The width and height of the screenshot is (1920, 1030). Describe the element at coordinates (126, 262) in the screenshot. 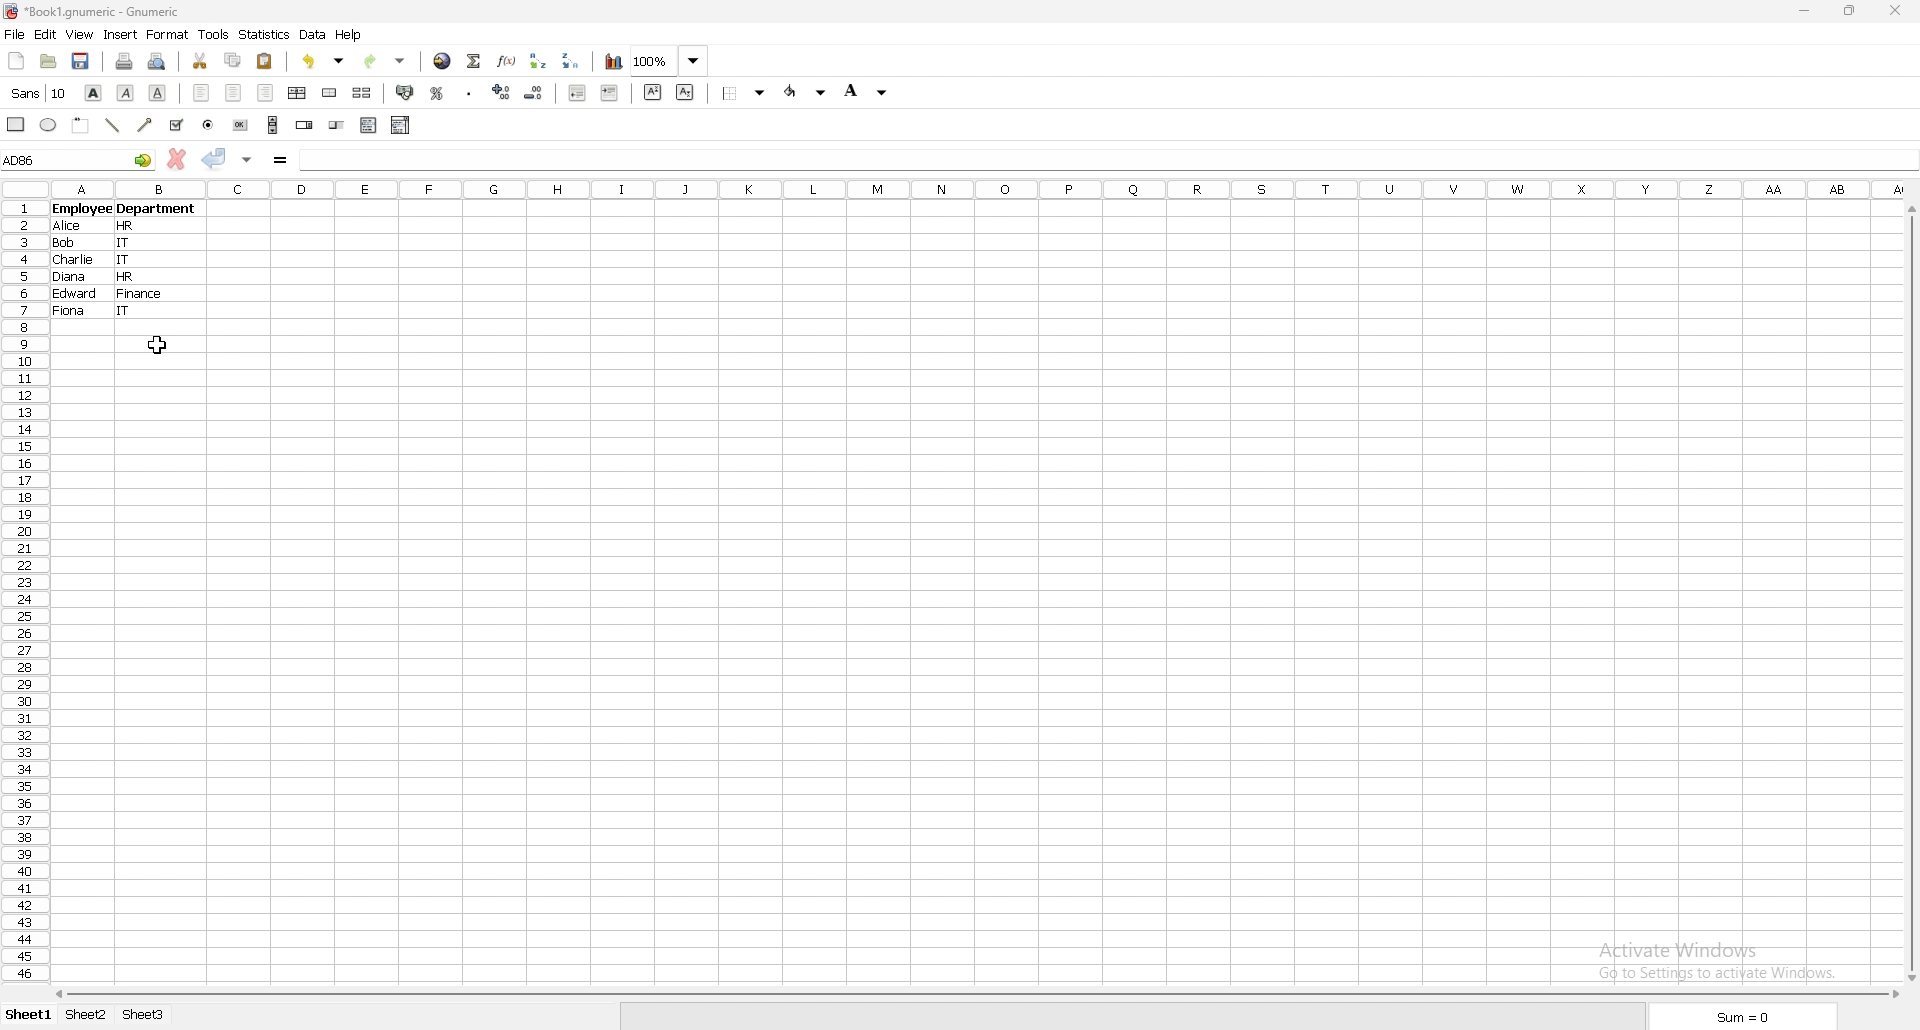

I see `it` at that location.